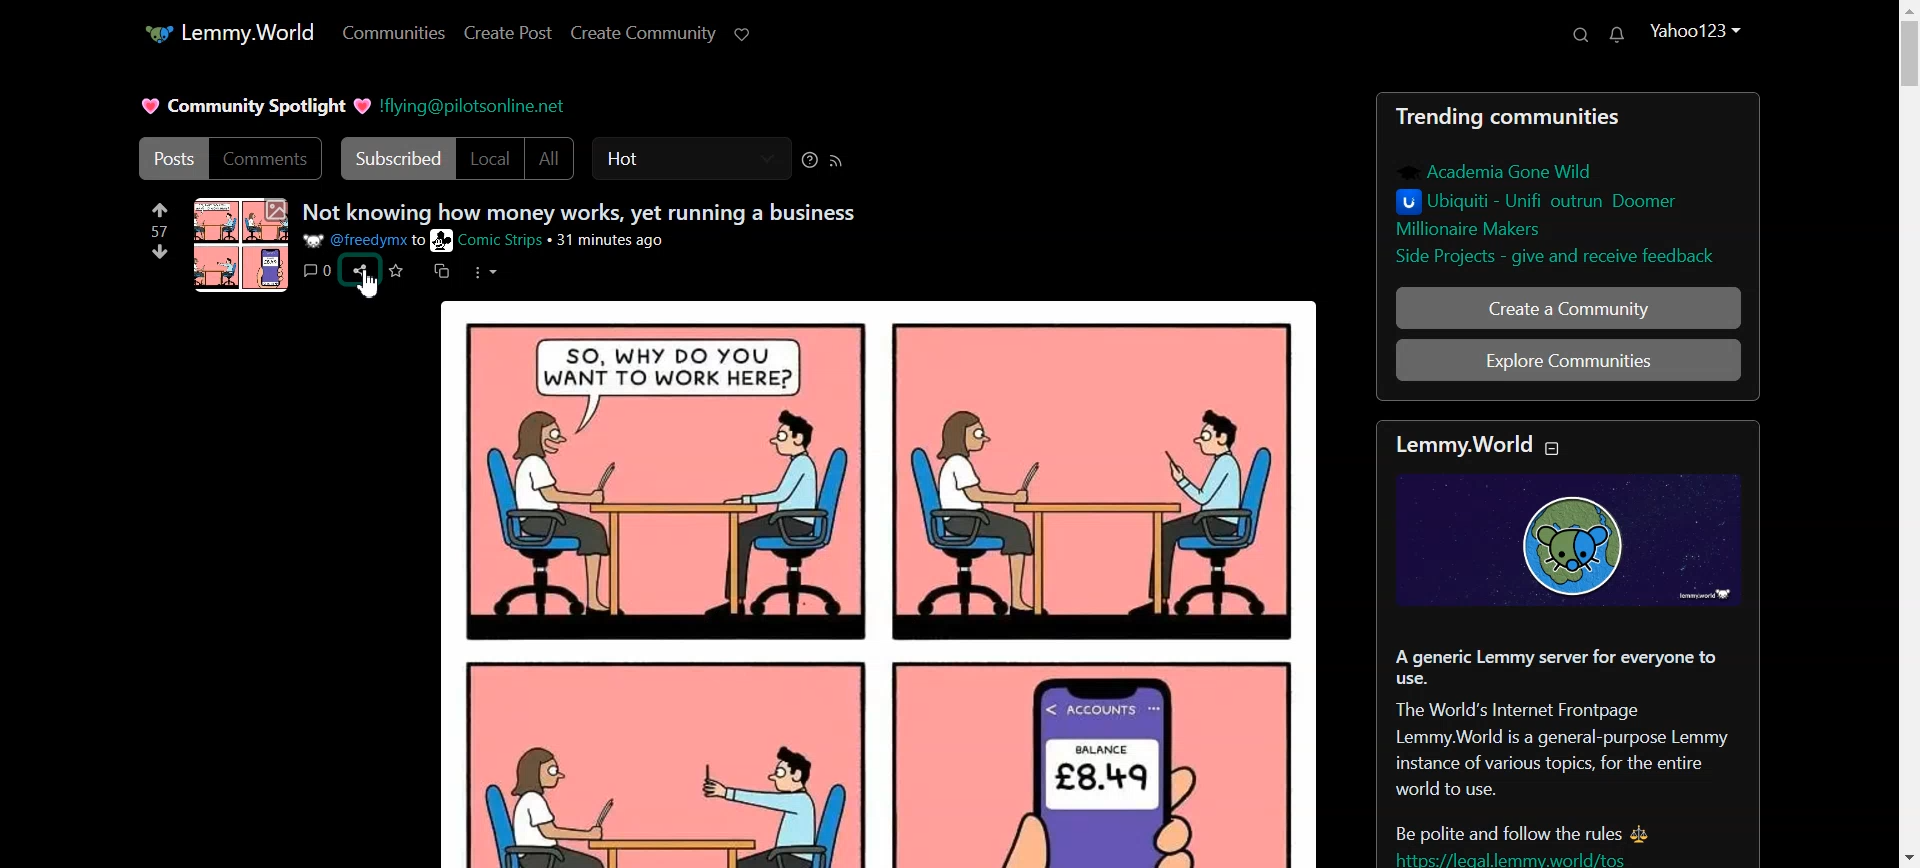  Describe the element at coordinates (393, 32) in the screenshot. I see `Communities` at that location.